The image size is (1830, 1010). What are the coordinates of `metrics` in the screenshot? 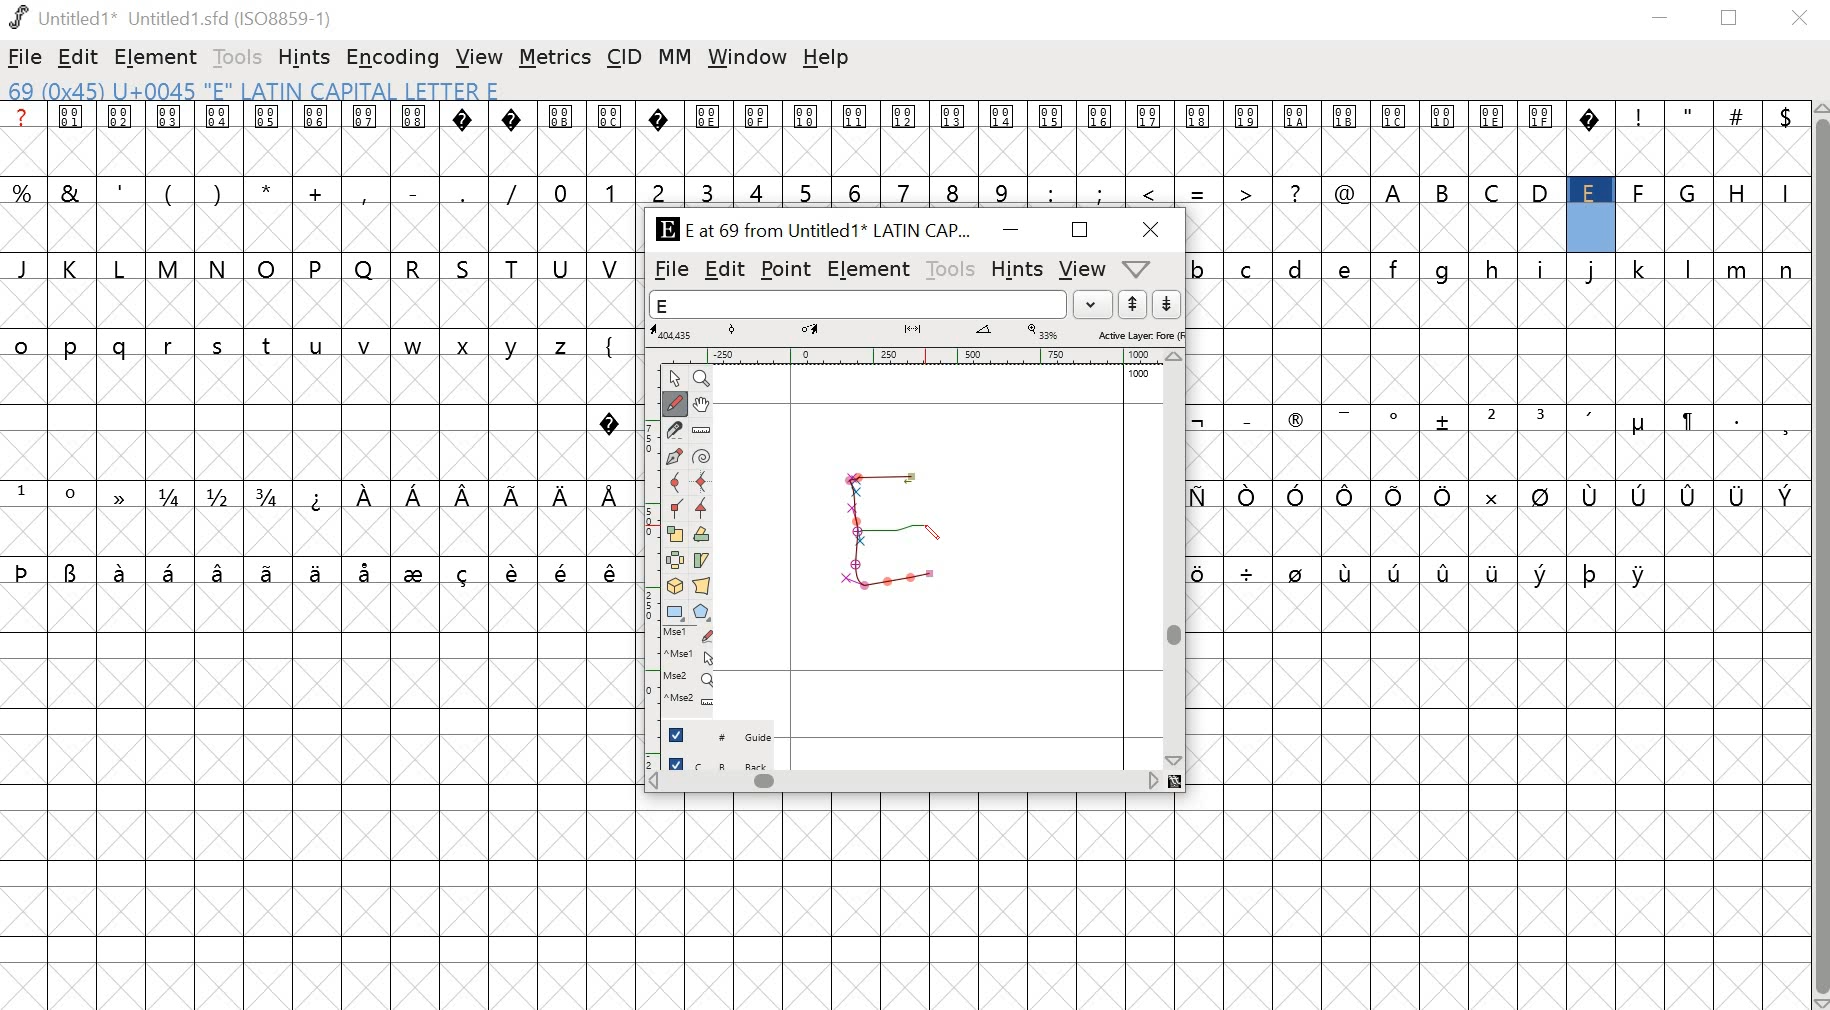 It's located at (555, 60).